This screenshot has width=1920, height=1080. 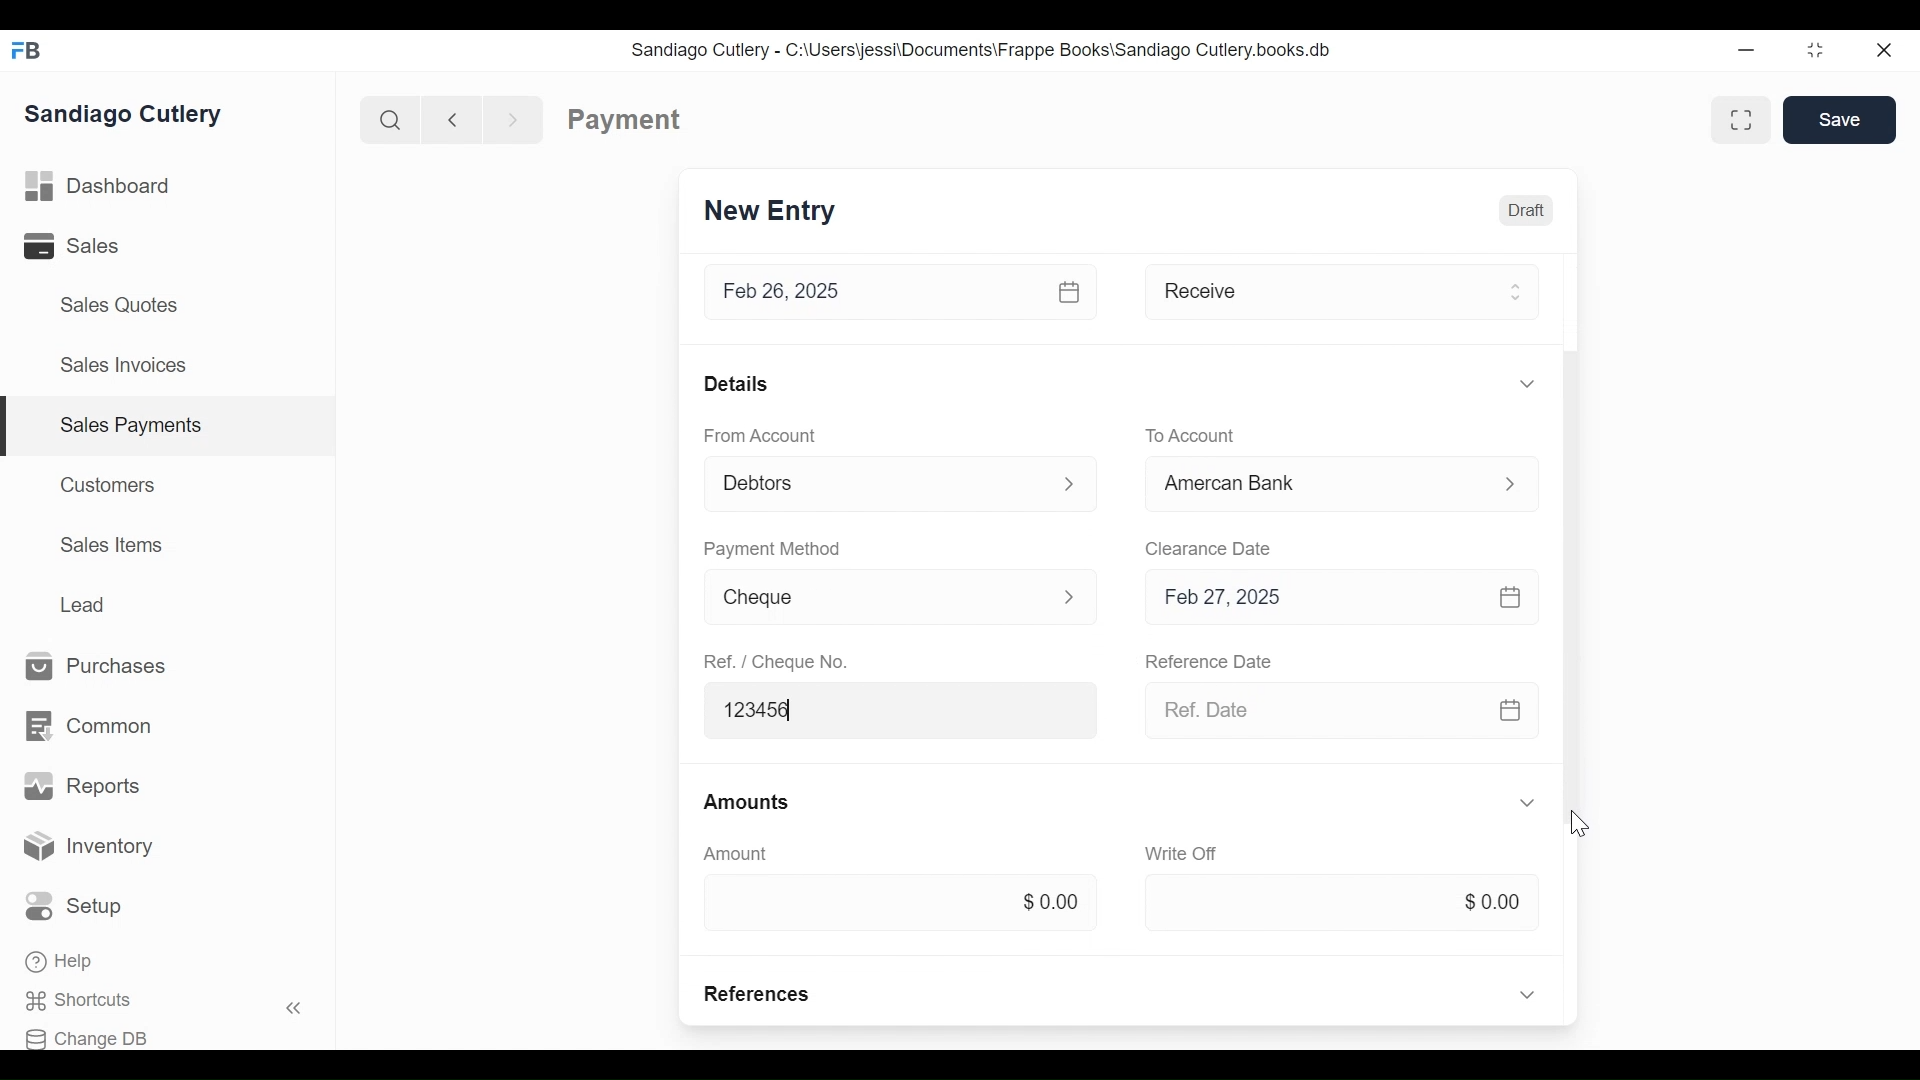 What do you see at coordinates (93, 1036) in the screenshot?
I see `Change DB` at bounding box center [93, 1036].